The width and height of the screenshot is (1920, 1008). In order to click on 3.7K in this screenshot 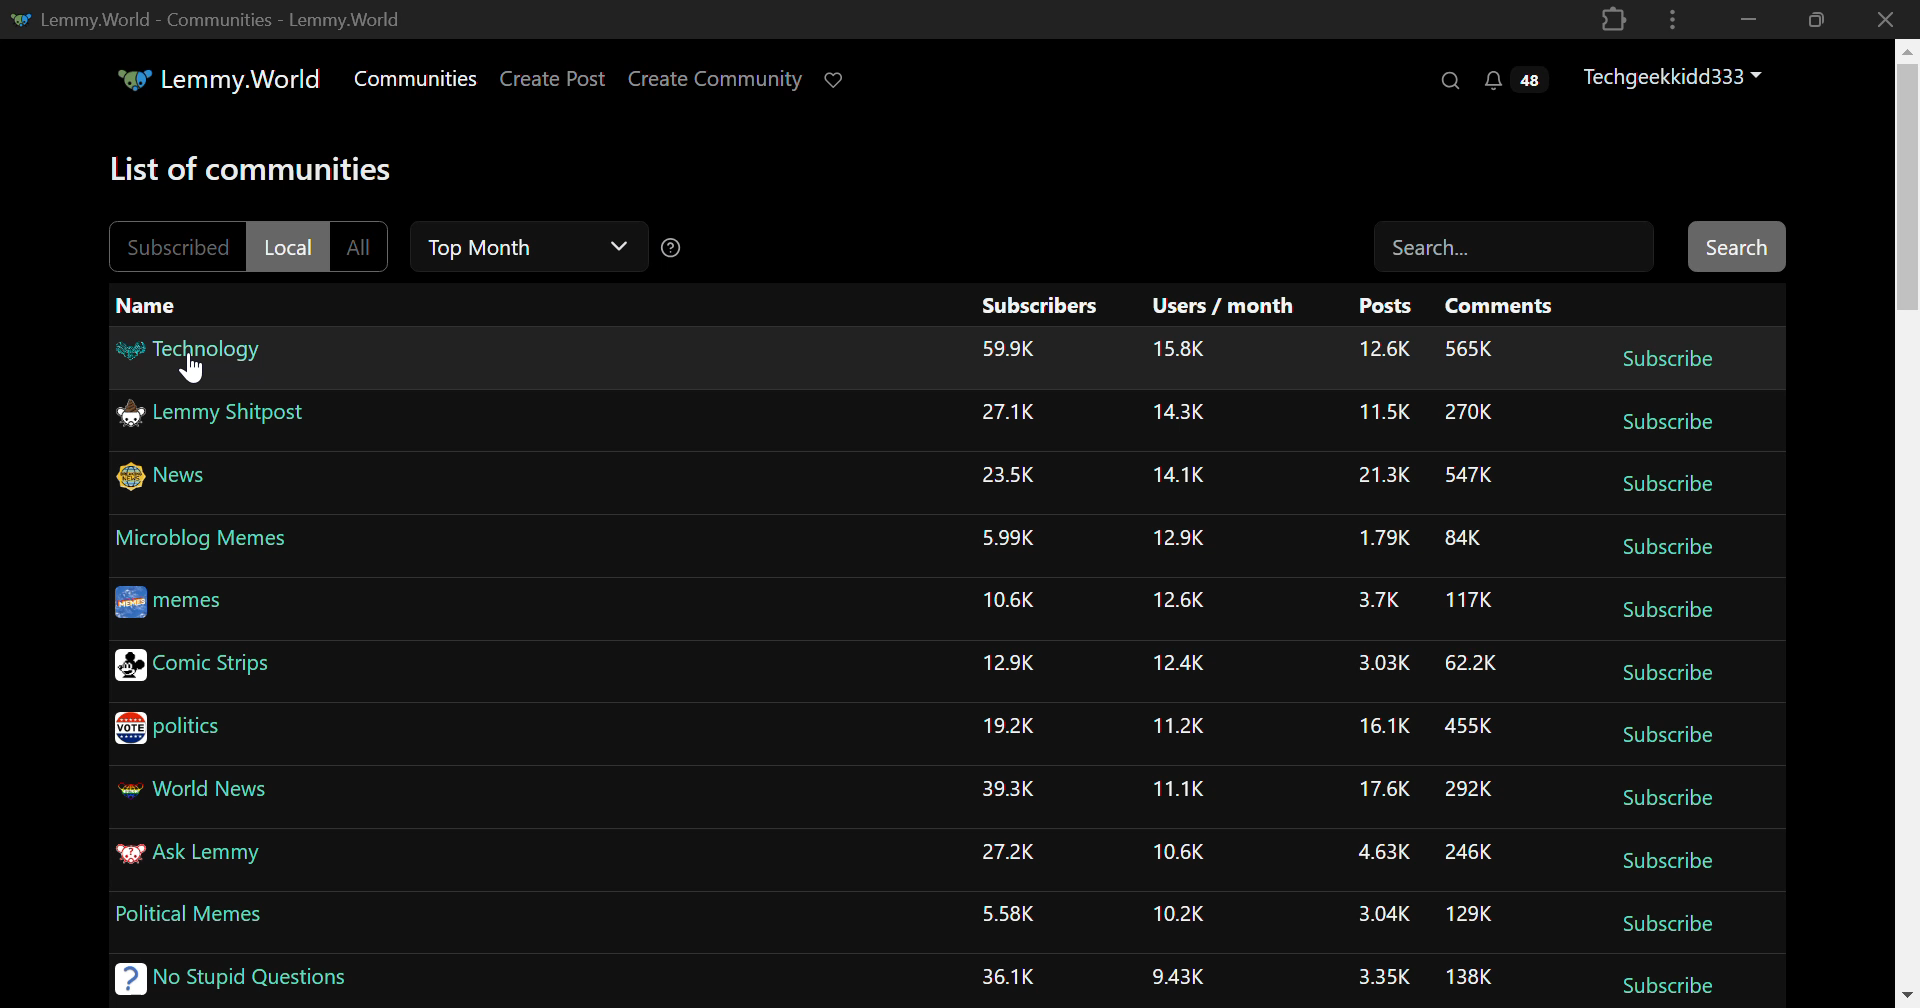, I will do `click(1372, 600)`.